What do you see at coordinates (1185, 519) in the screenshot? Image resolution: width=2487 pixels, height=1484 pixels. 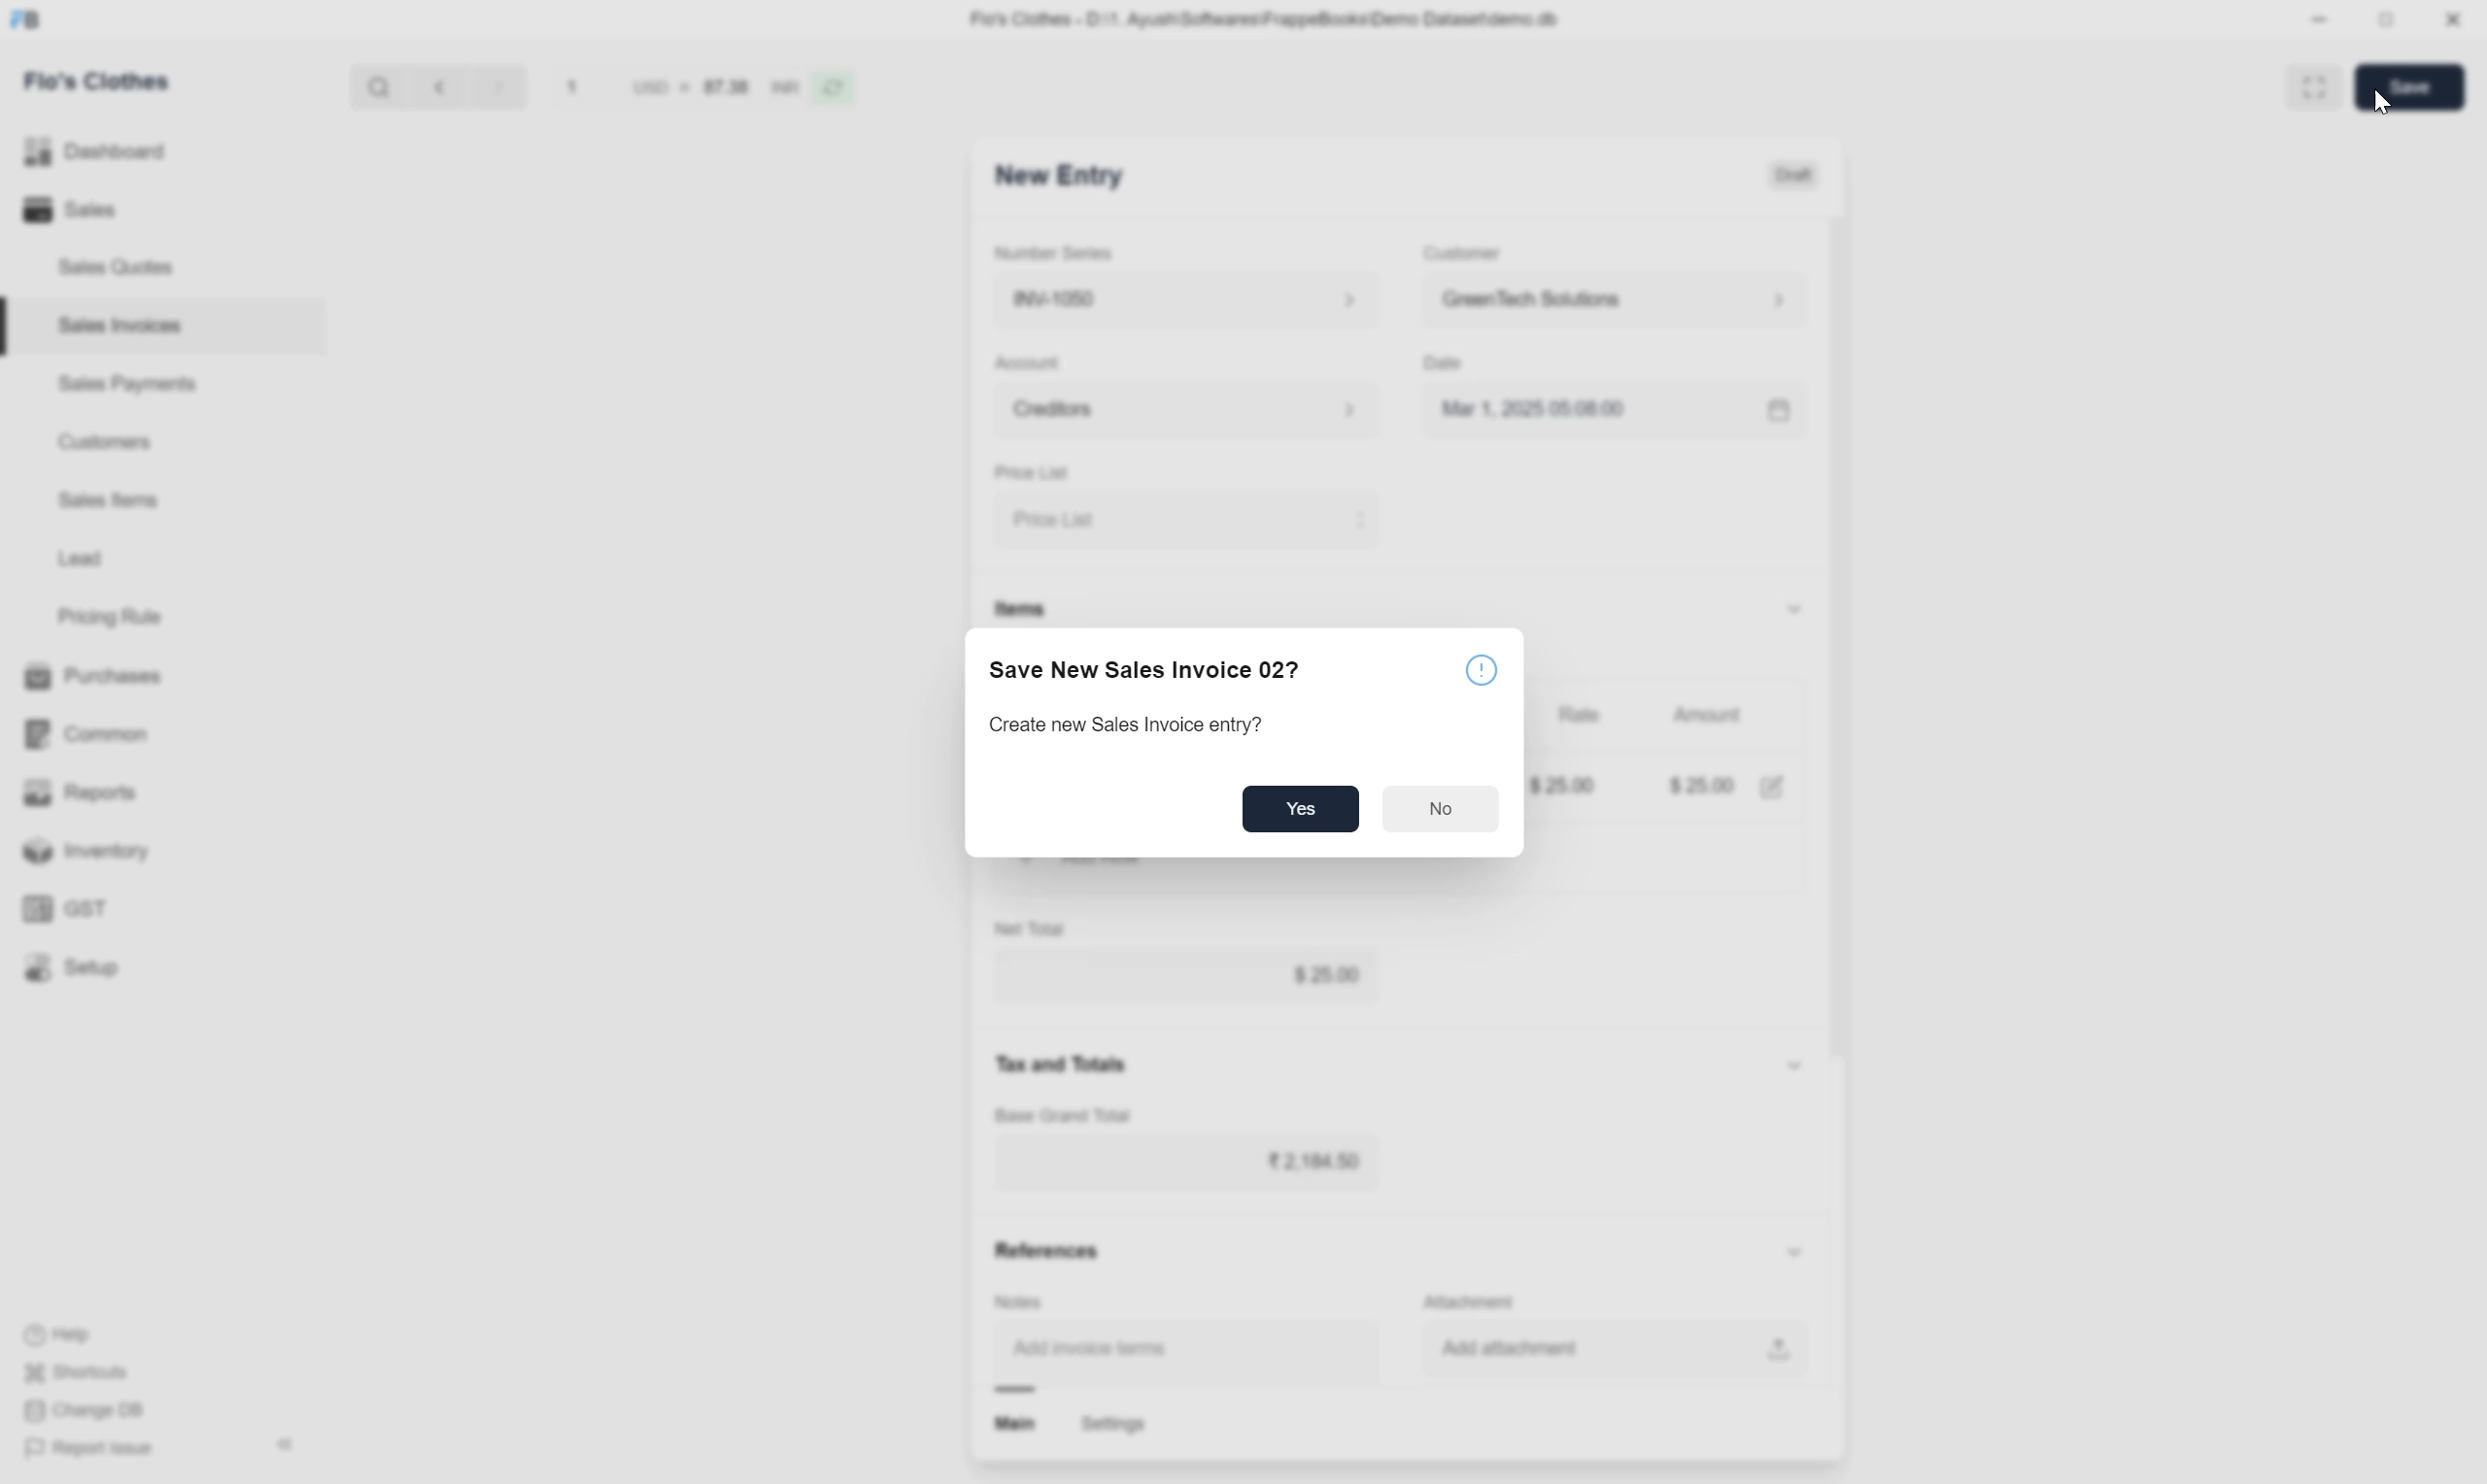 I see `select price list ` at bounding box center [1185, 519].